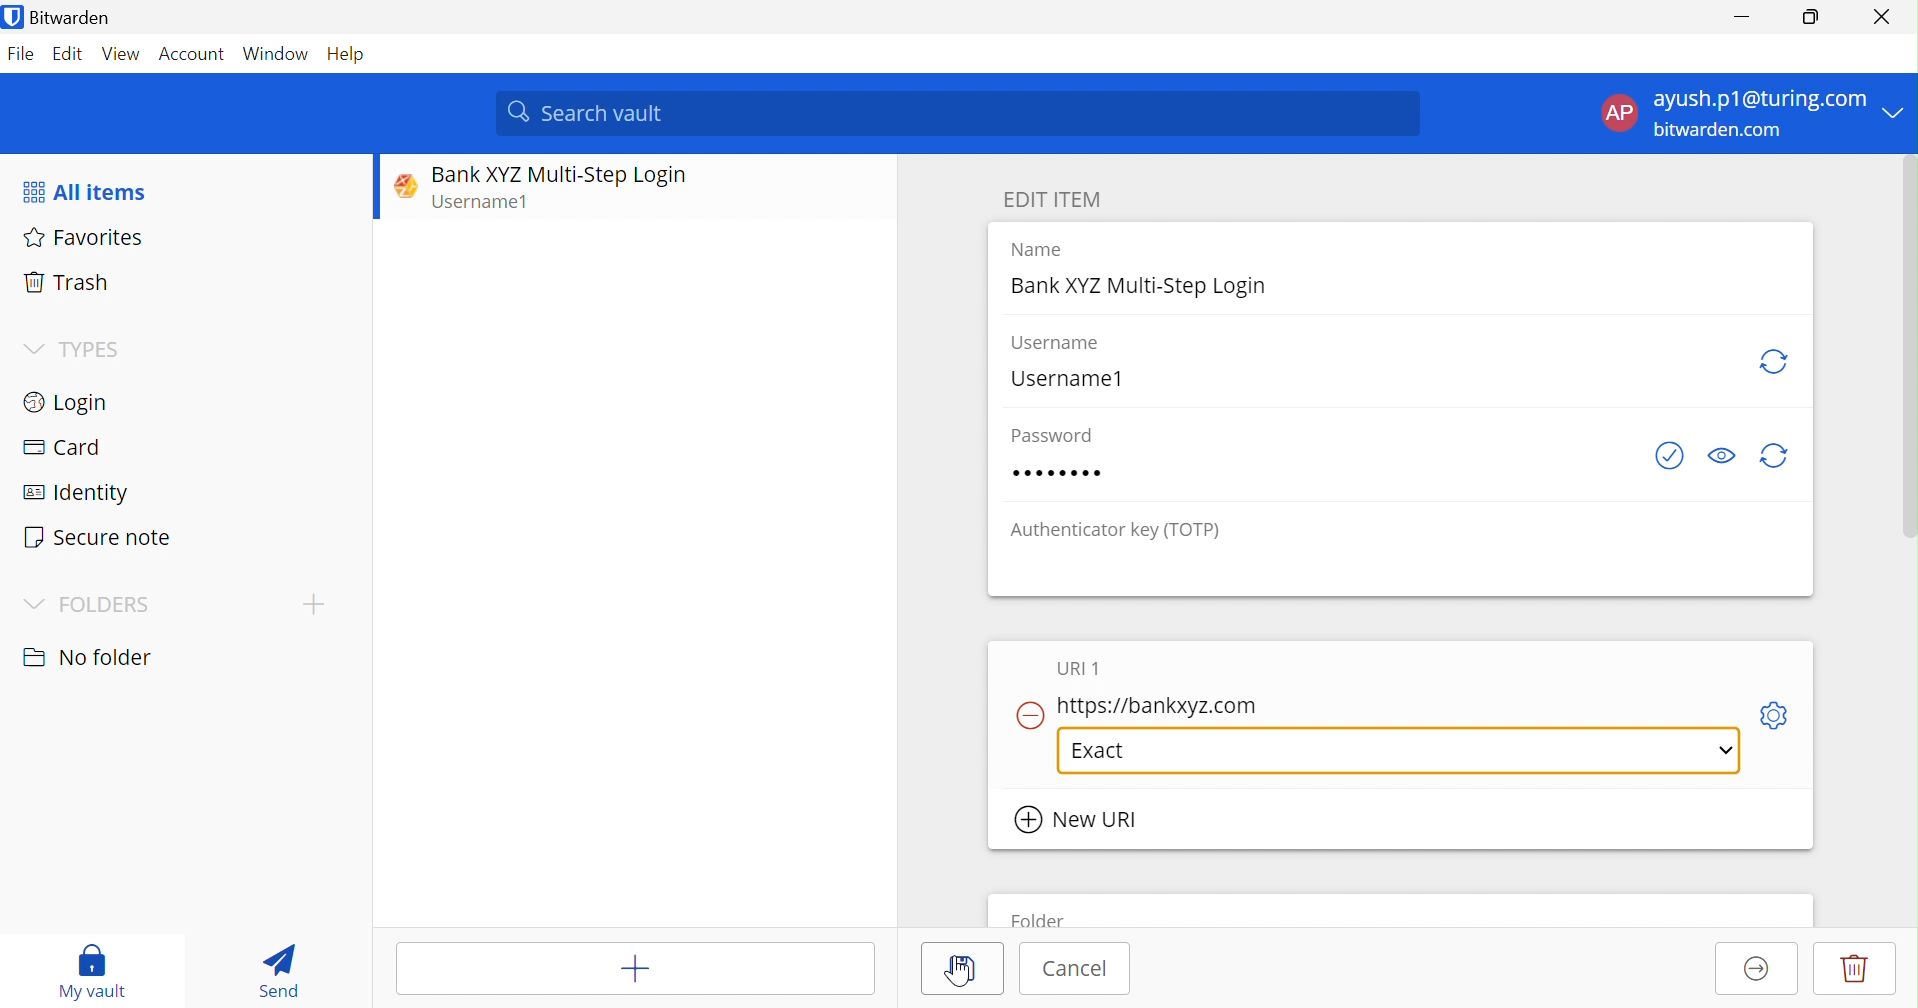 This screenshot has height=1008, width=1918. Describe the element at coordinates (1778, 457) in the screenshot. I see `Regenerate password` at that location.